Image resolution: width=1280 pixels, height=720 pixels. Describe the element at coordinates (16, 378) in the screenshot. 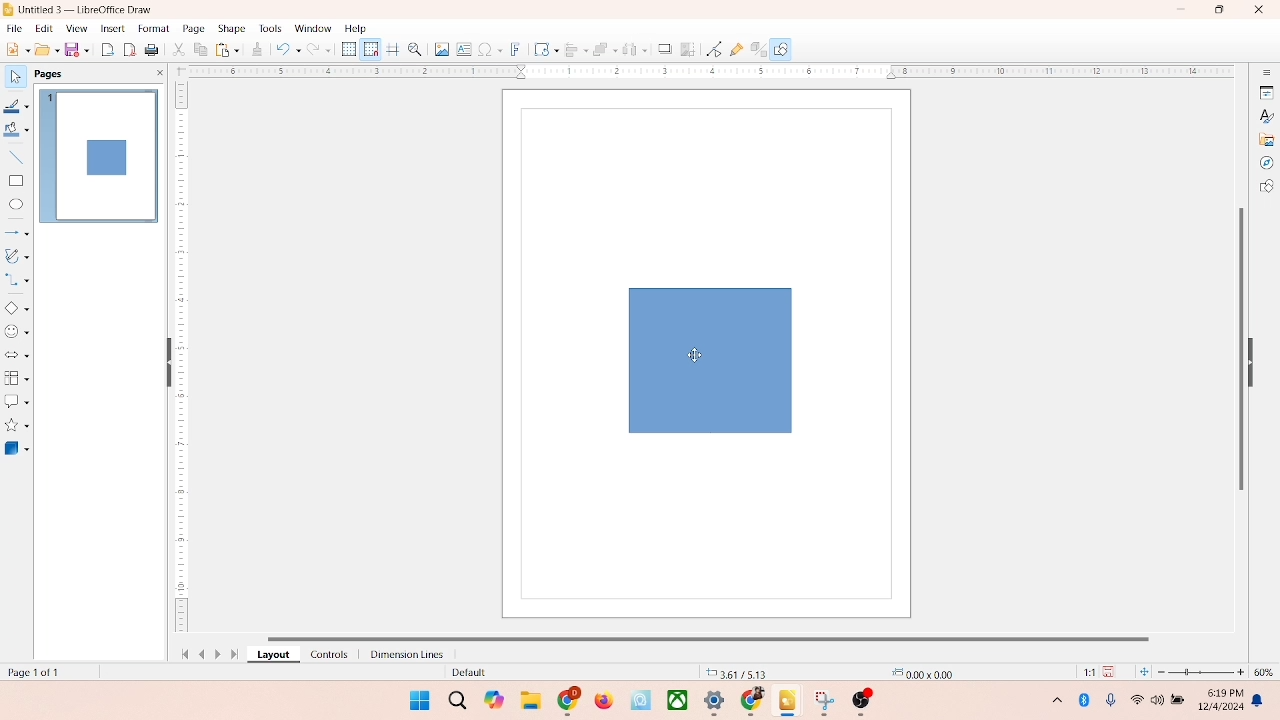

I see `flowchart` at that location.